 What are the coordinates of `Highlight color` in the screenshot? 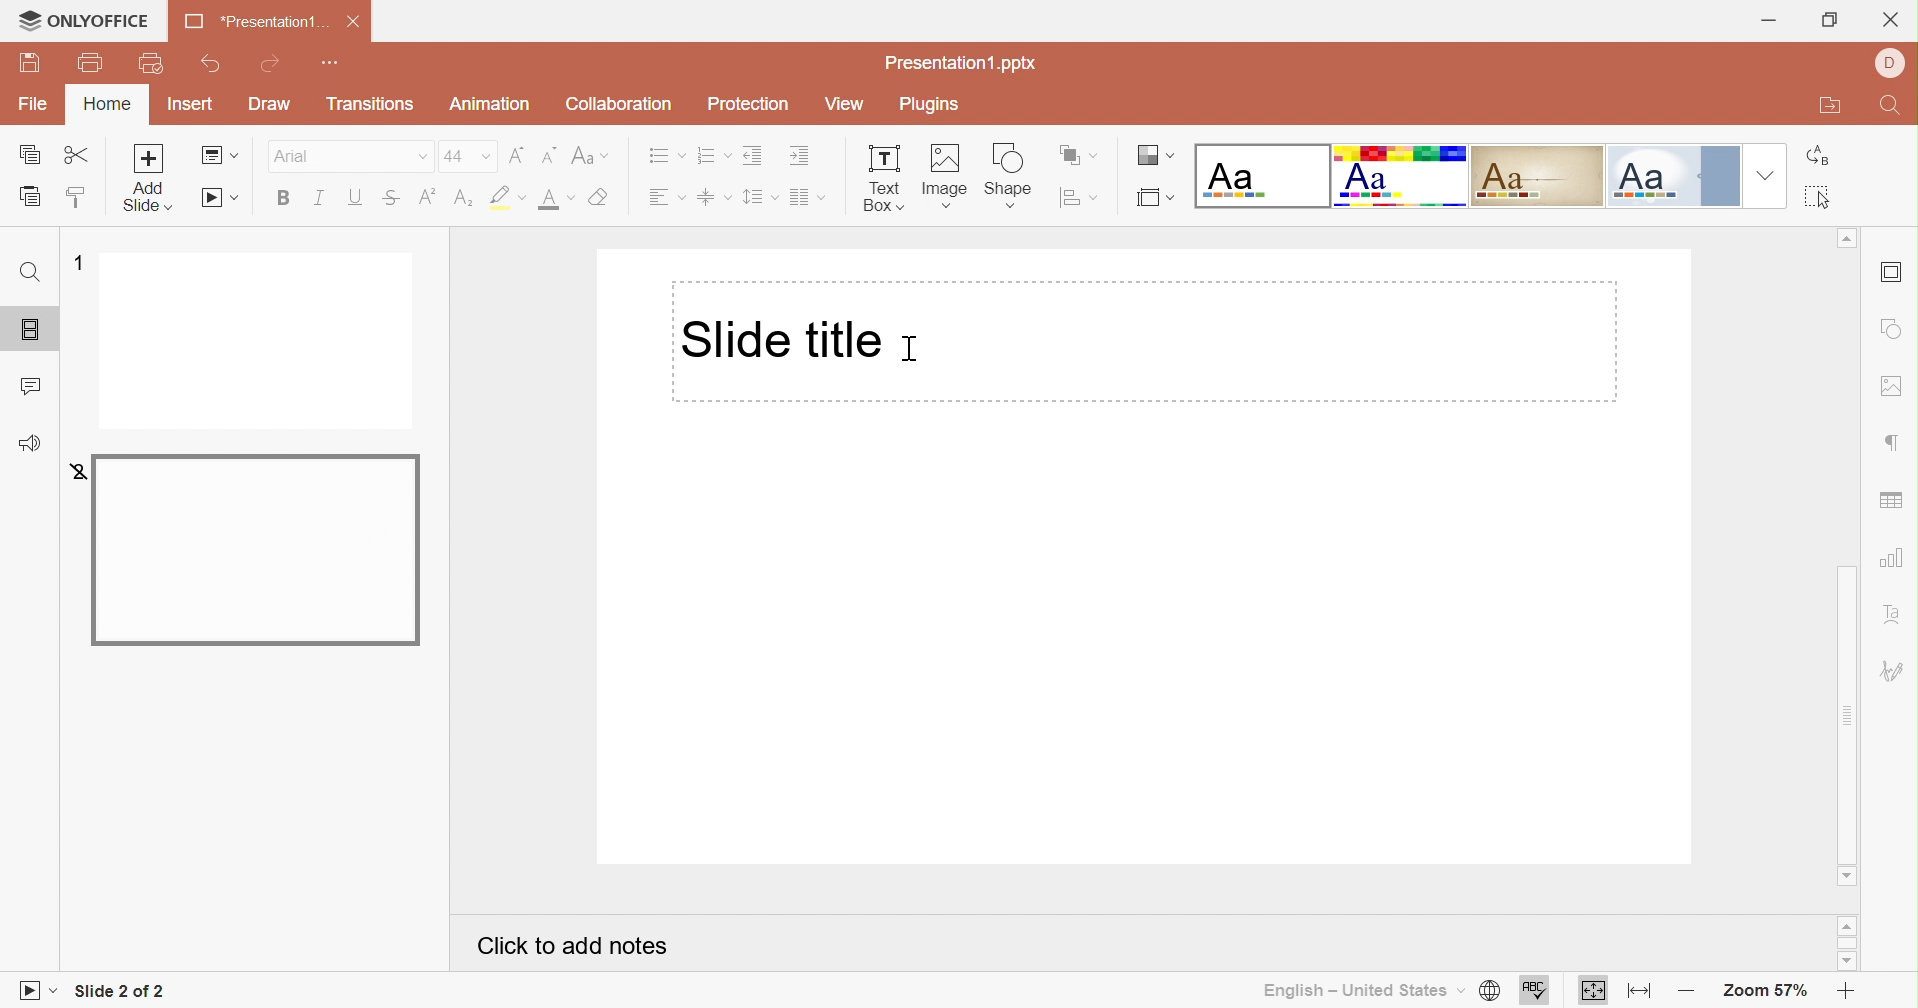 It's located at (510, 195).